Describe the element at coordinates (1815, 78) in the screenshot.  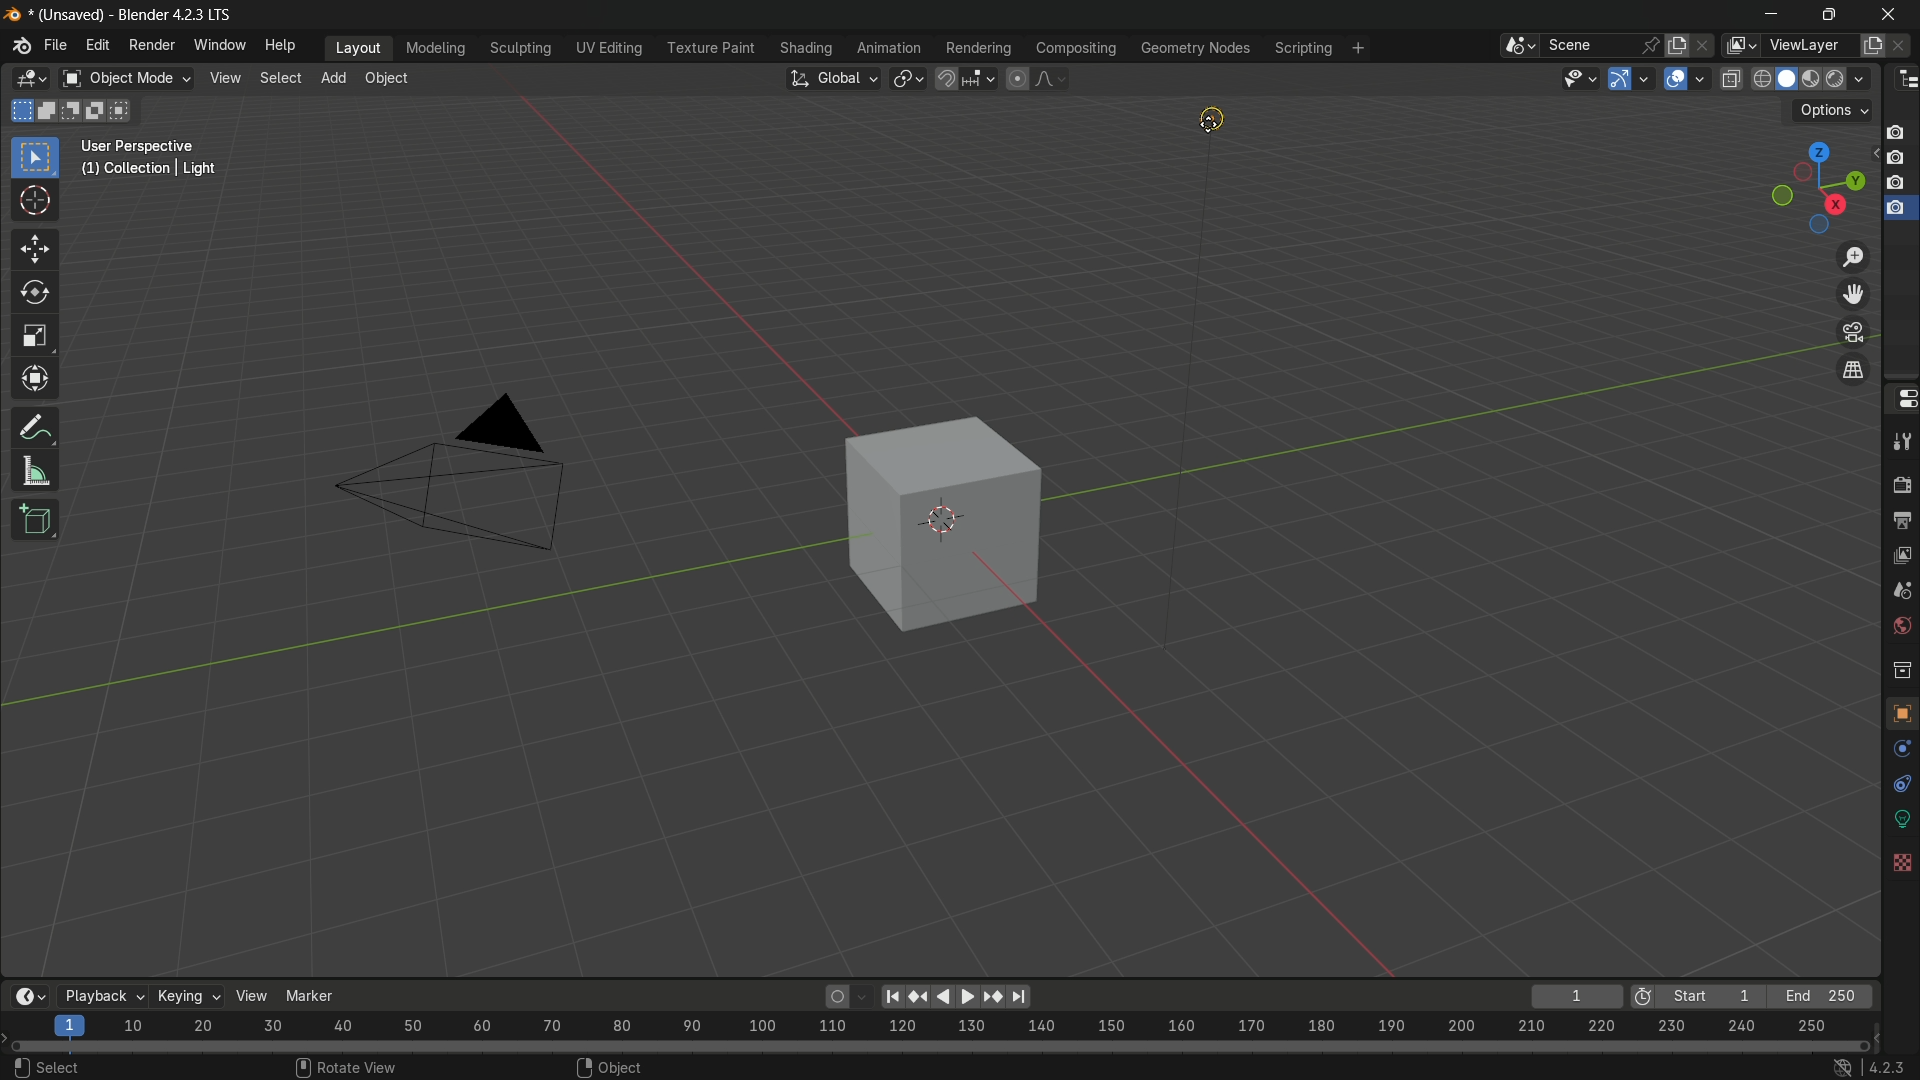
I see `material preview` at that location.